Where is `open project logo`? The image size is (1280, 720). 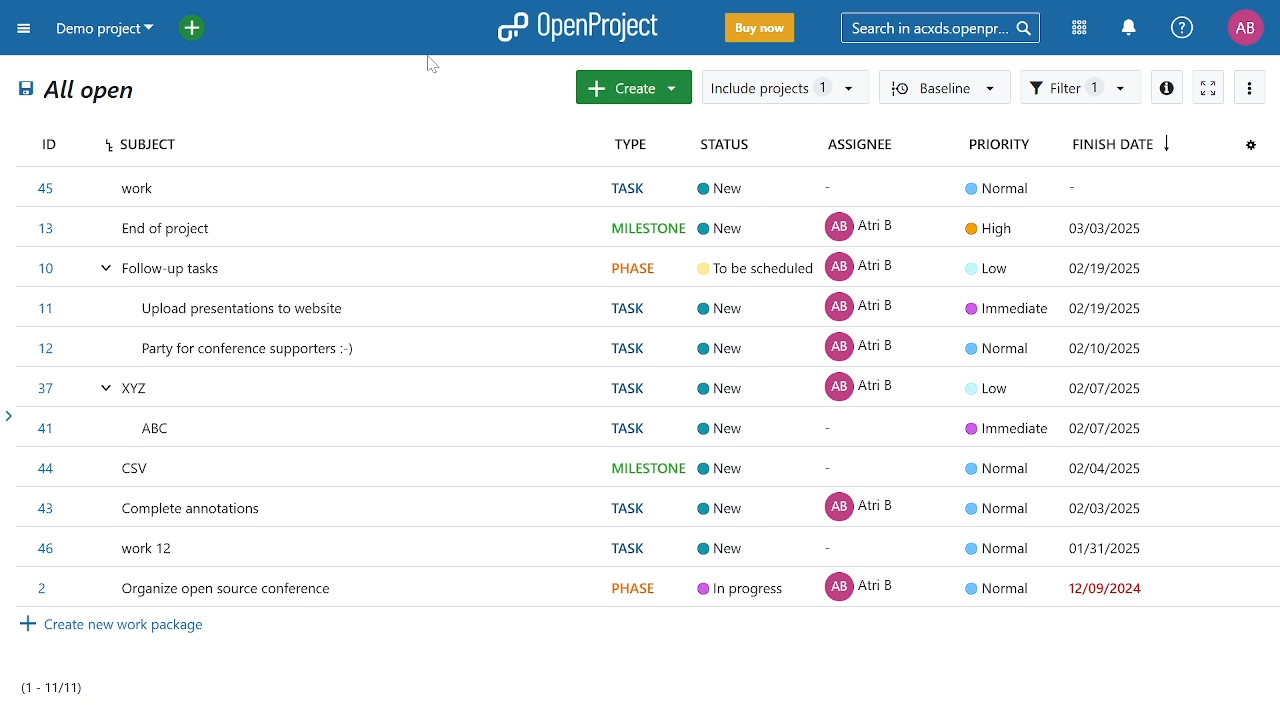 open project logo is located at coordinates (578, 26).